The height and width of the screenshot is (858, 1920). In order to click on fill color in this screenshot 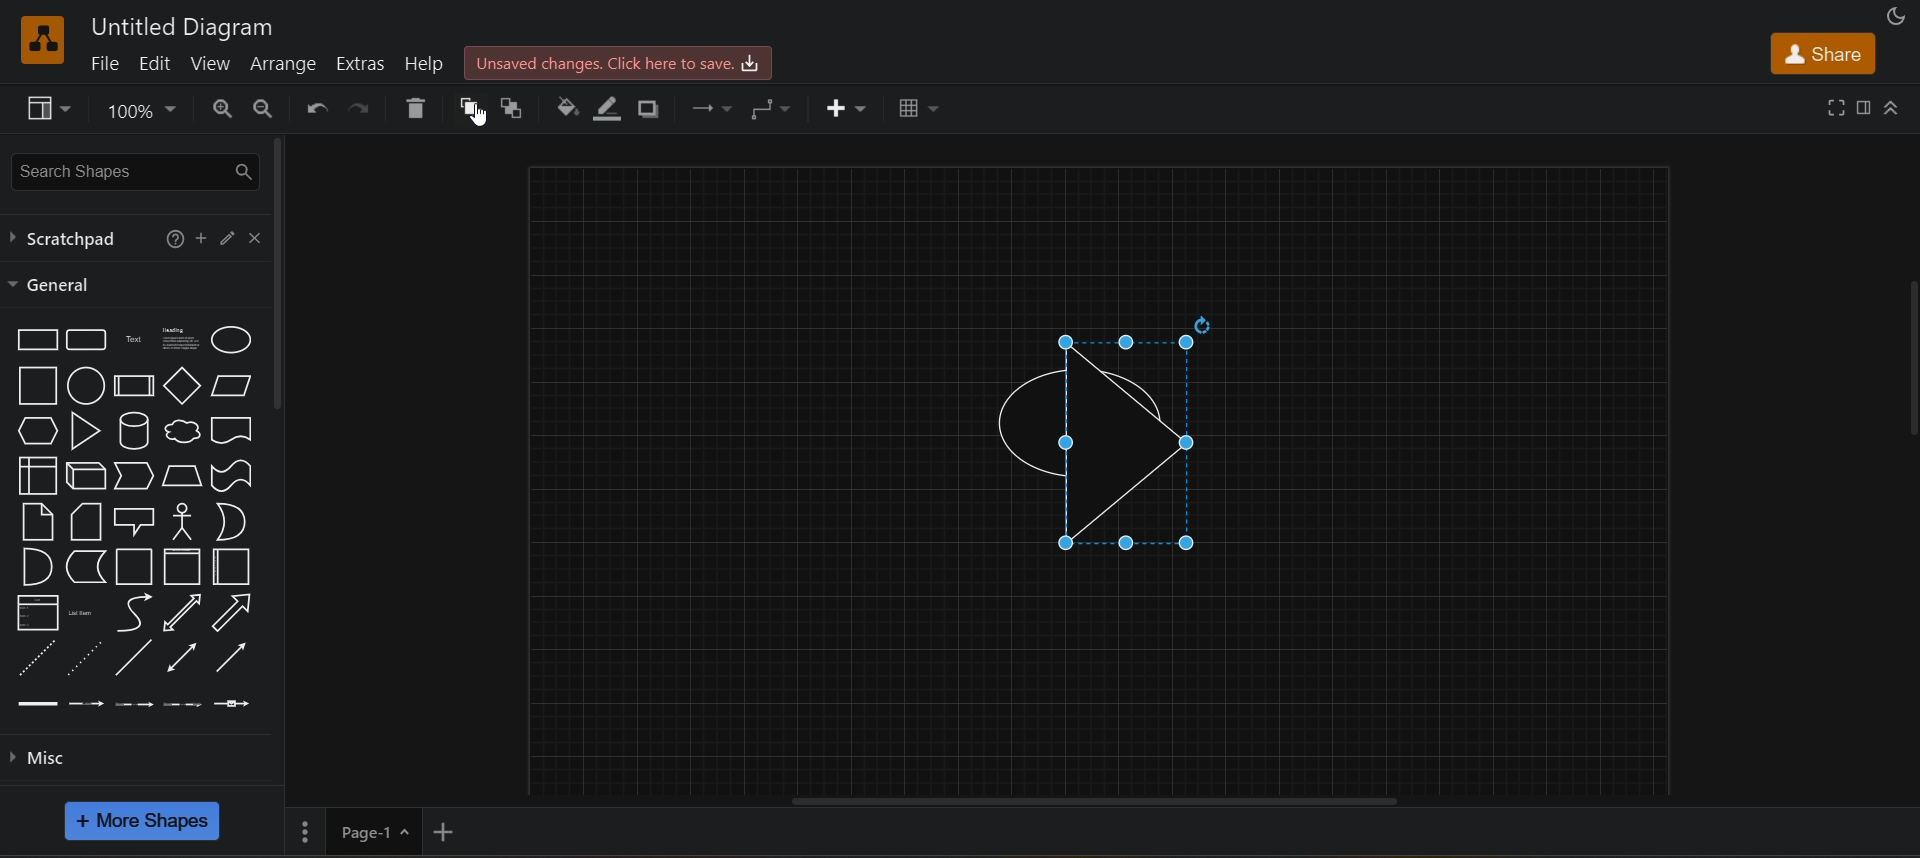, I will do `click(565, 108)`.